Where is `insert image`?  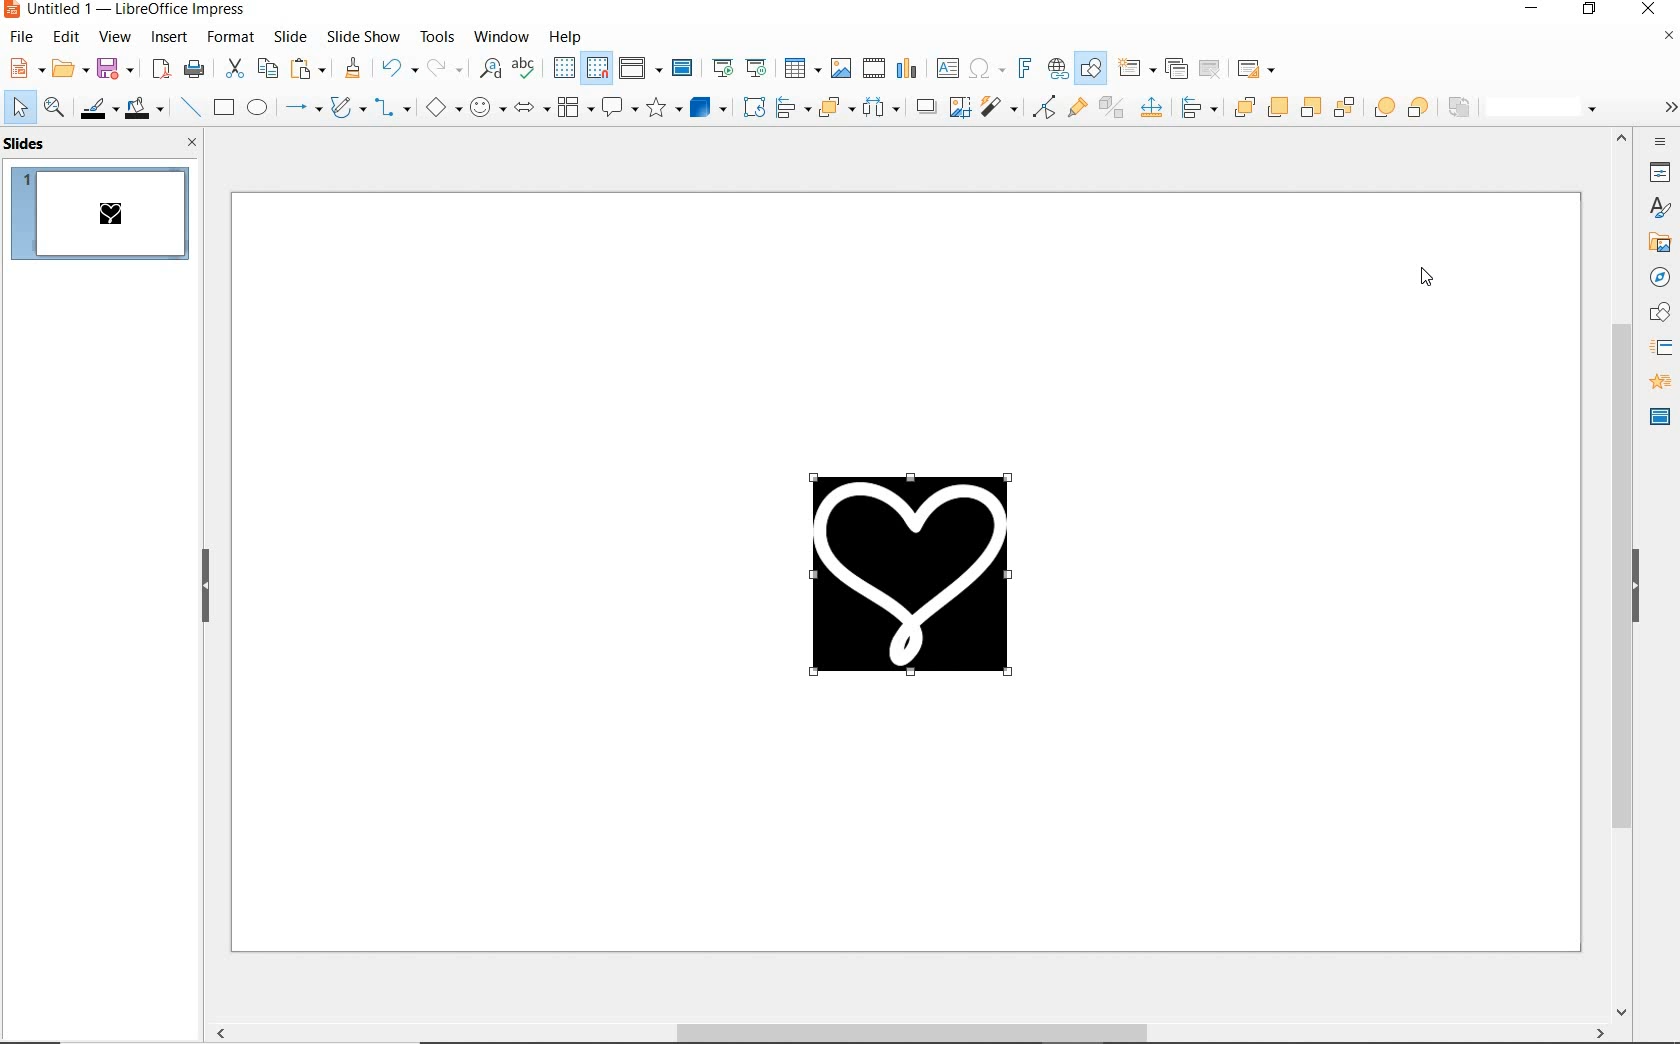
insert image is located at coordinates (840, 68).